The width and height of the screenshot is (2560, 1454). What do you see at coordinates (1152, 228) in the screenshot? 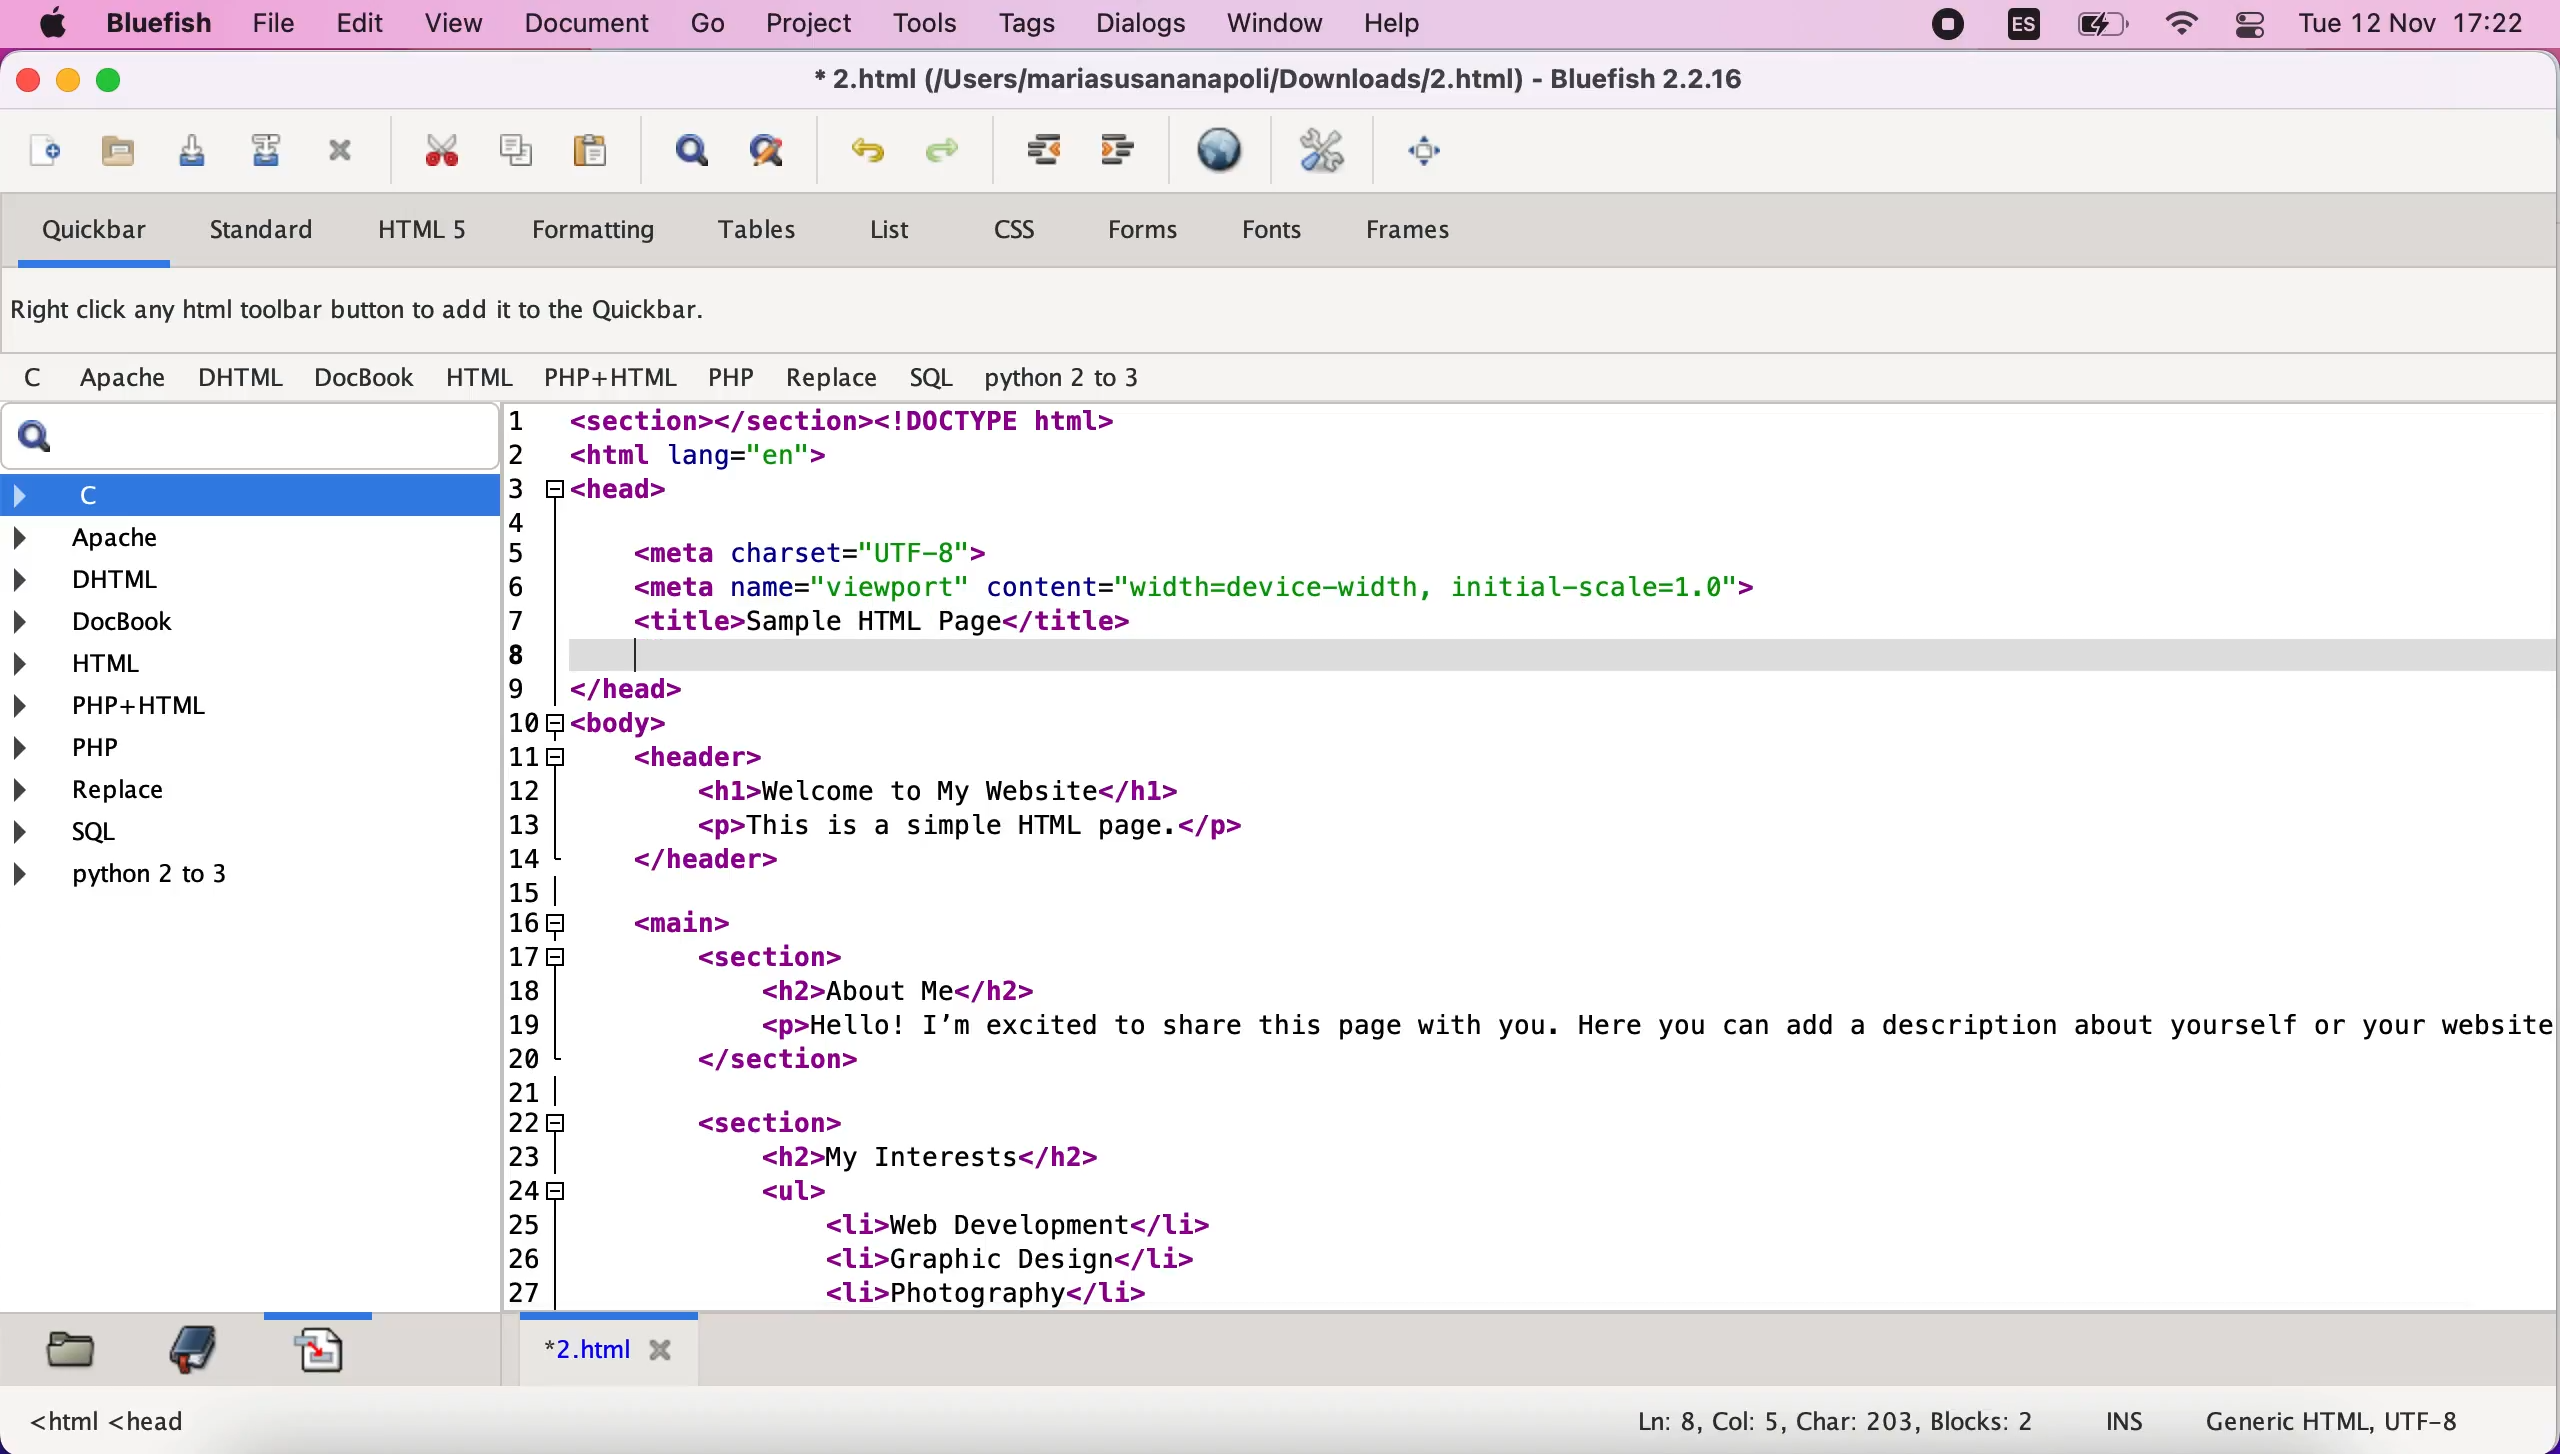
I see `forms` at bounding box center [1152, 228].